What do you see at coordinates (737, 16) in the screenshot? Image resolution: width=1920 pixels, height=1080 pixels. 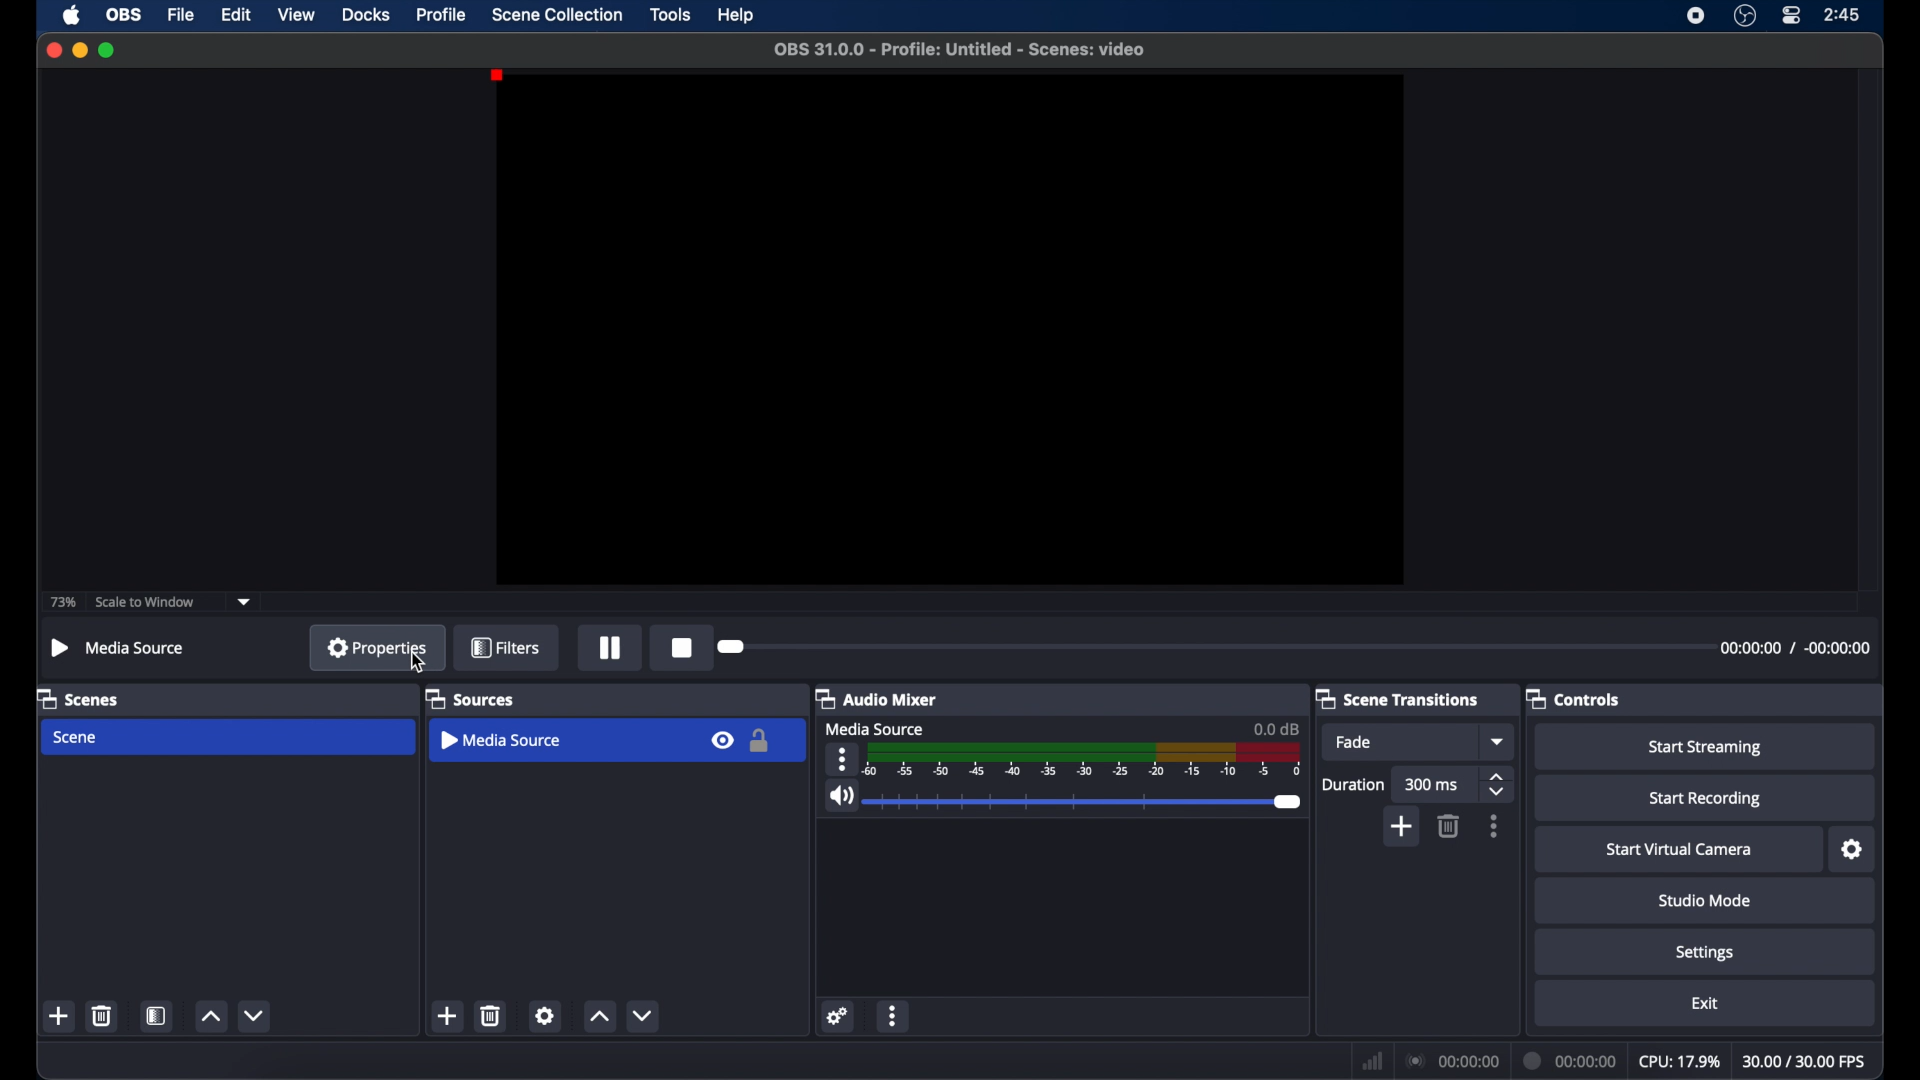 I see `help` at bounding box center [737, 16].